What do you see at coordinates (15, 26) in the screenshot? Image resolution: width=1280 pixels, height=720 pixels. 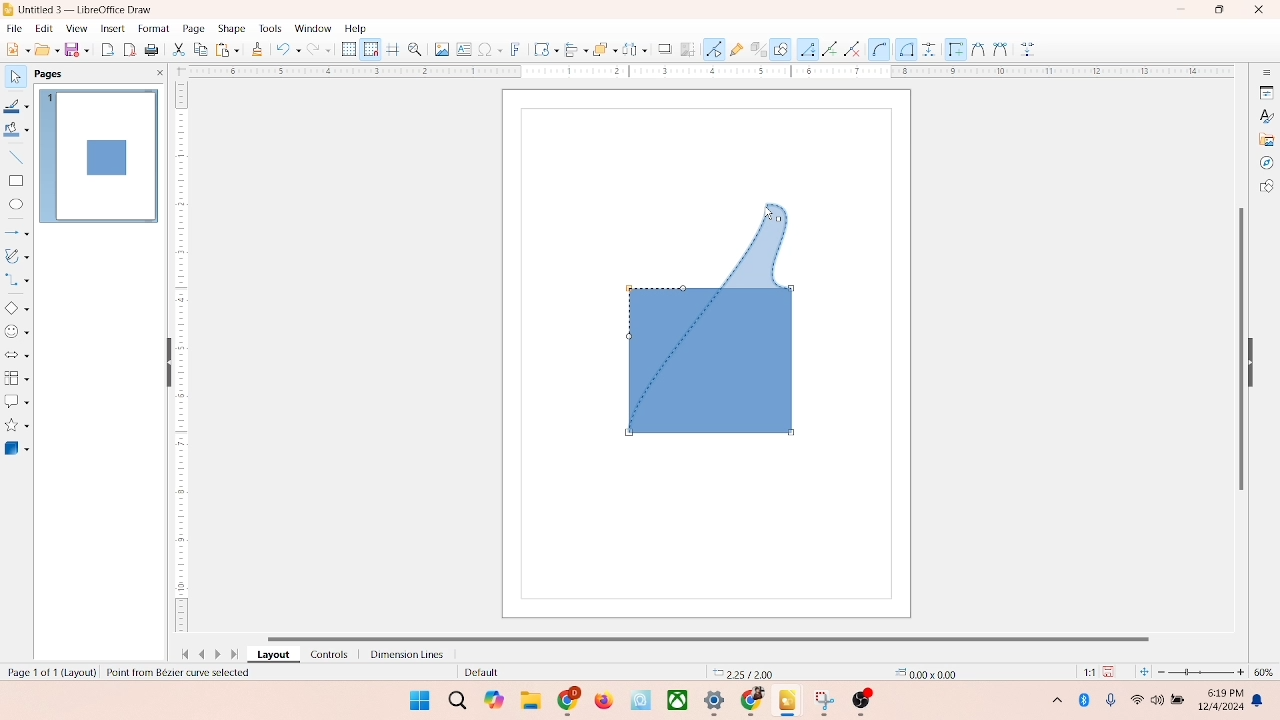 I see `file` at bounding box center [15, 26].